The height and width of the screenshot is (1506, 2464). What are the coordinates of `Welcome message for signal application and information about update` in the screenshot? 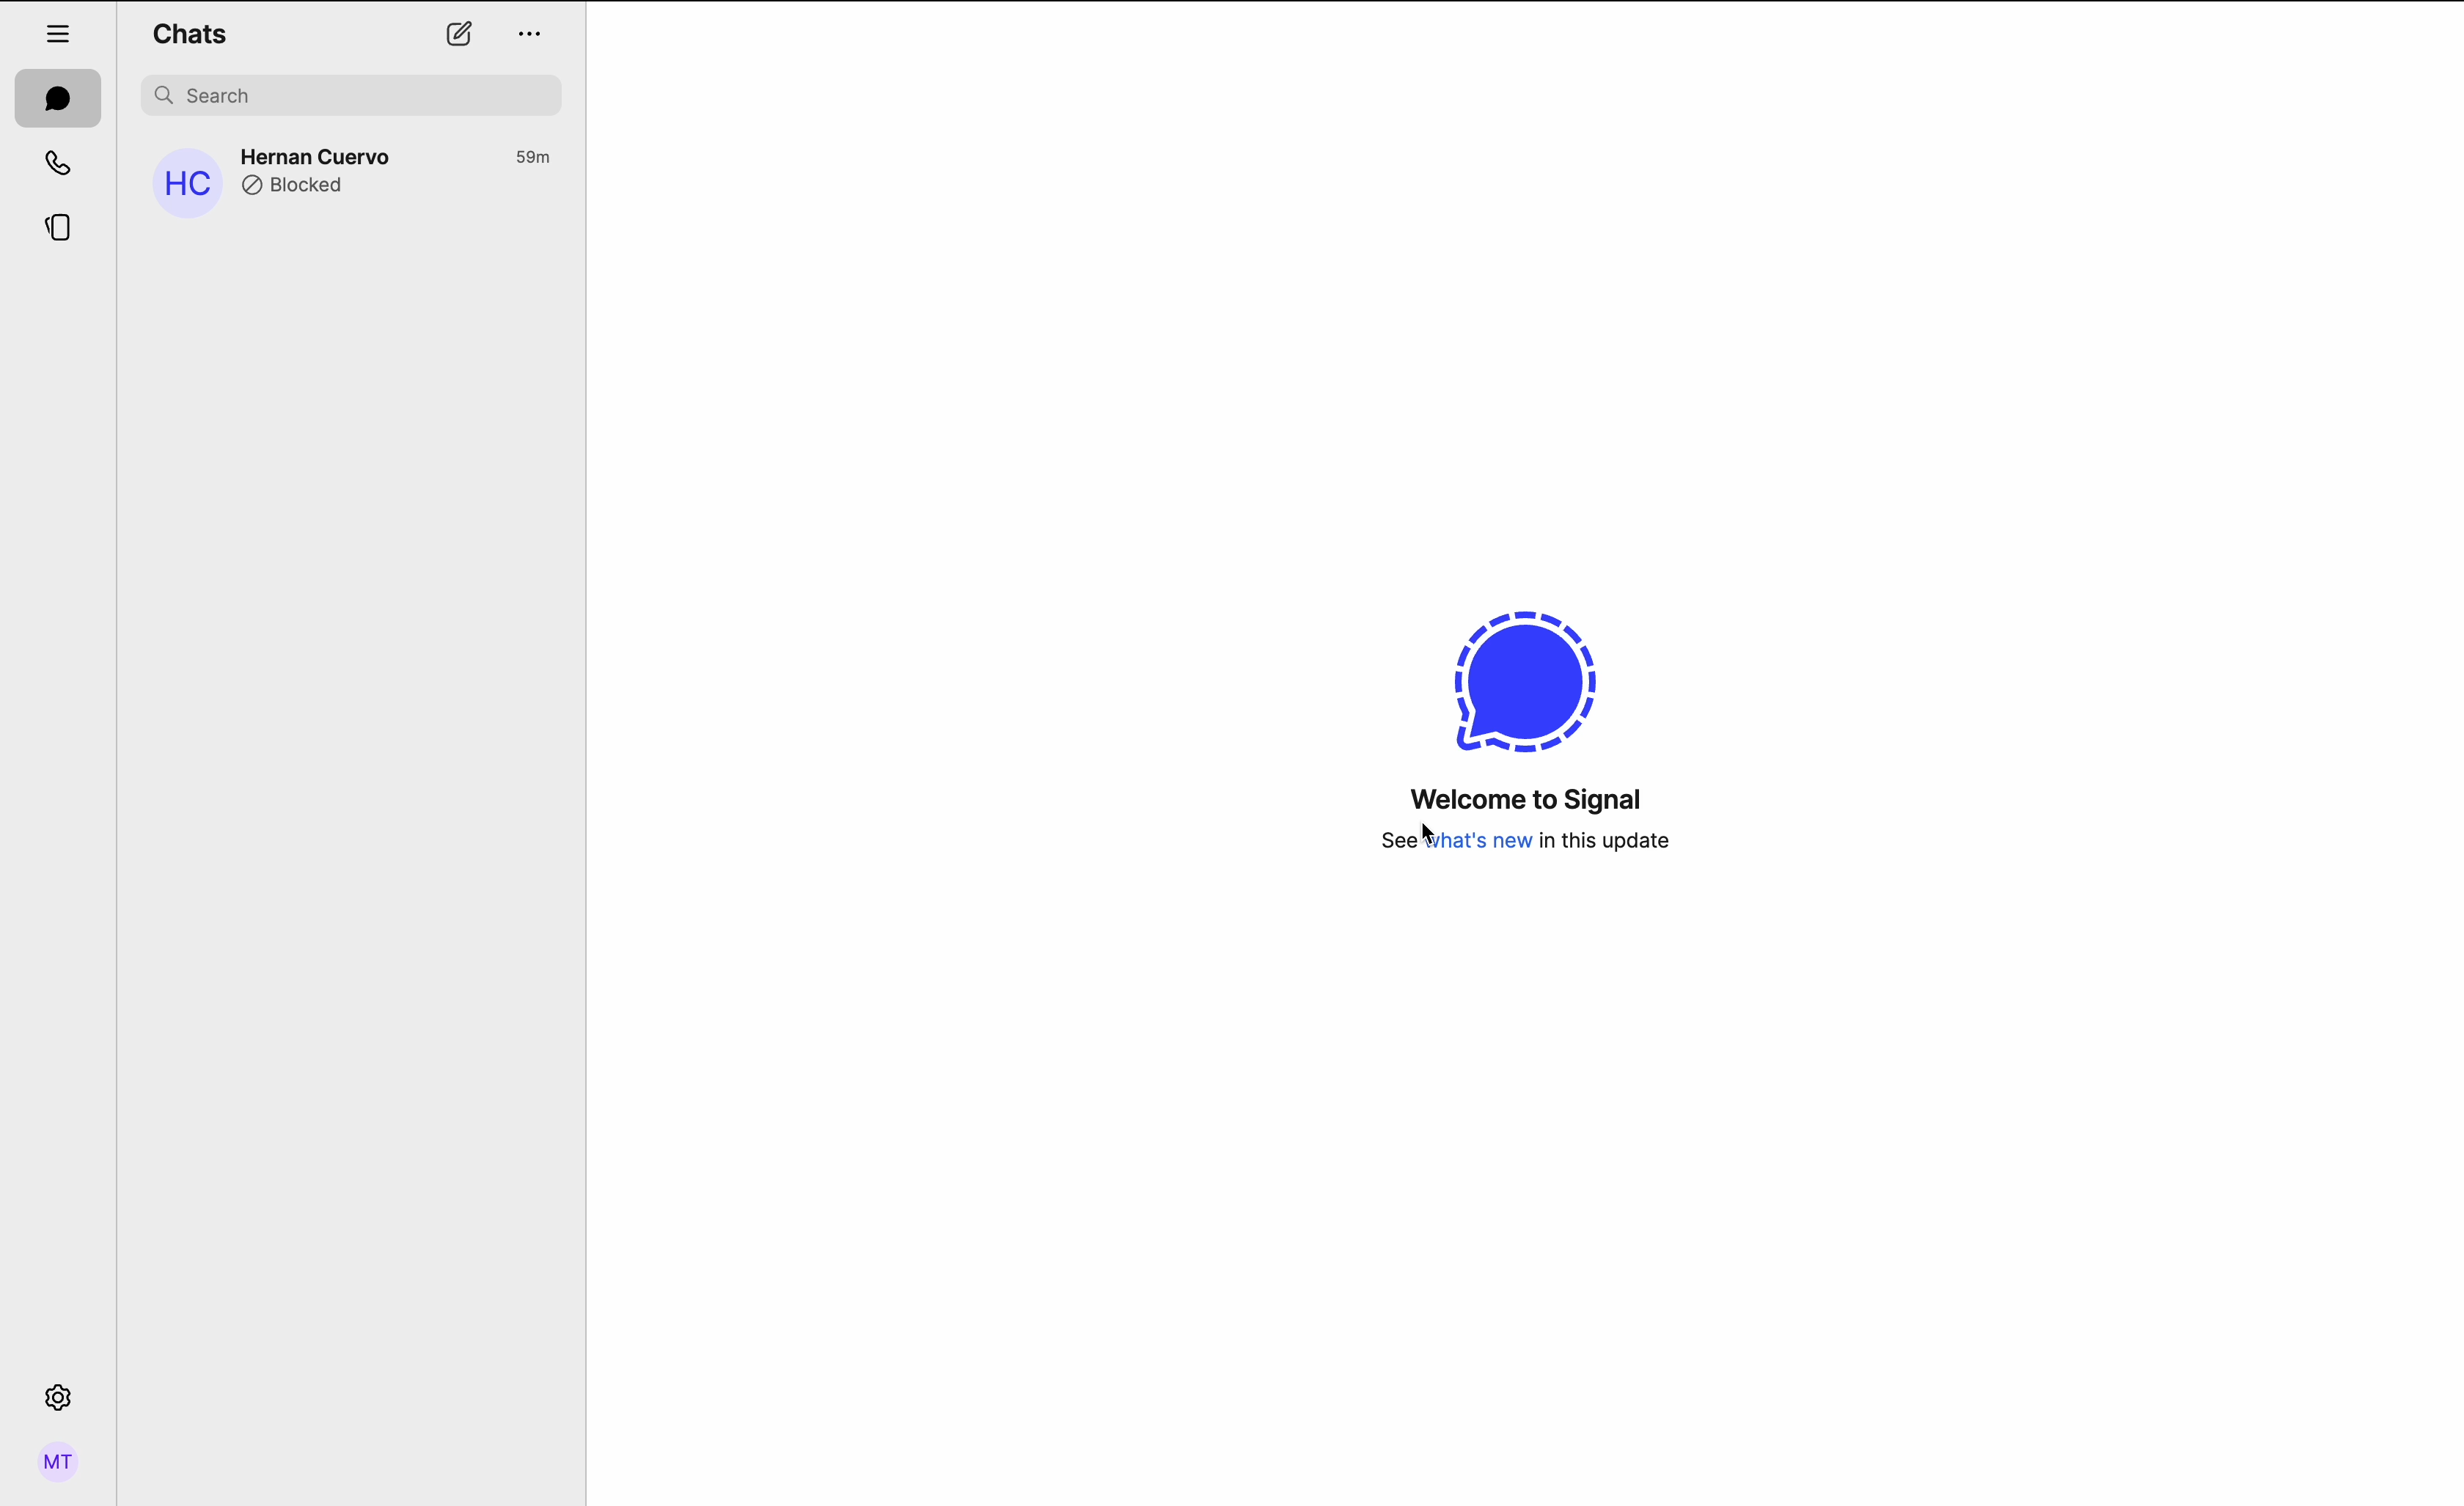 It's located at (1523, 738).